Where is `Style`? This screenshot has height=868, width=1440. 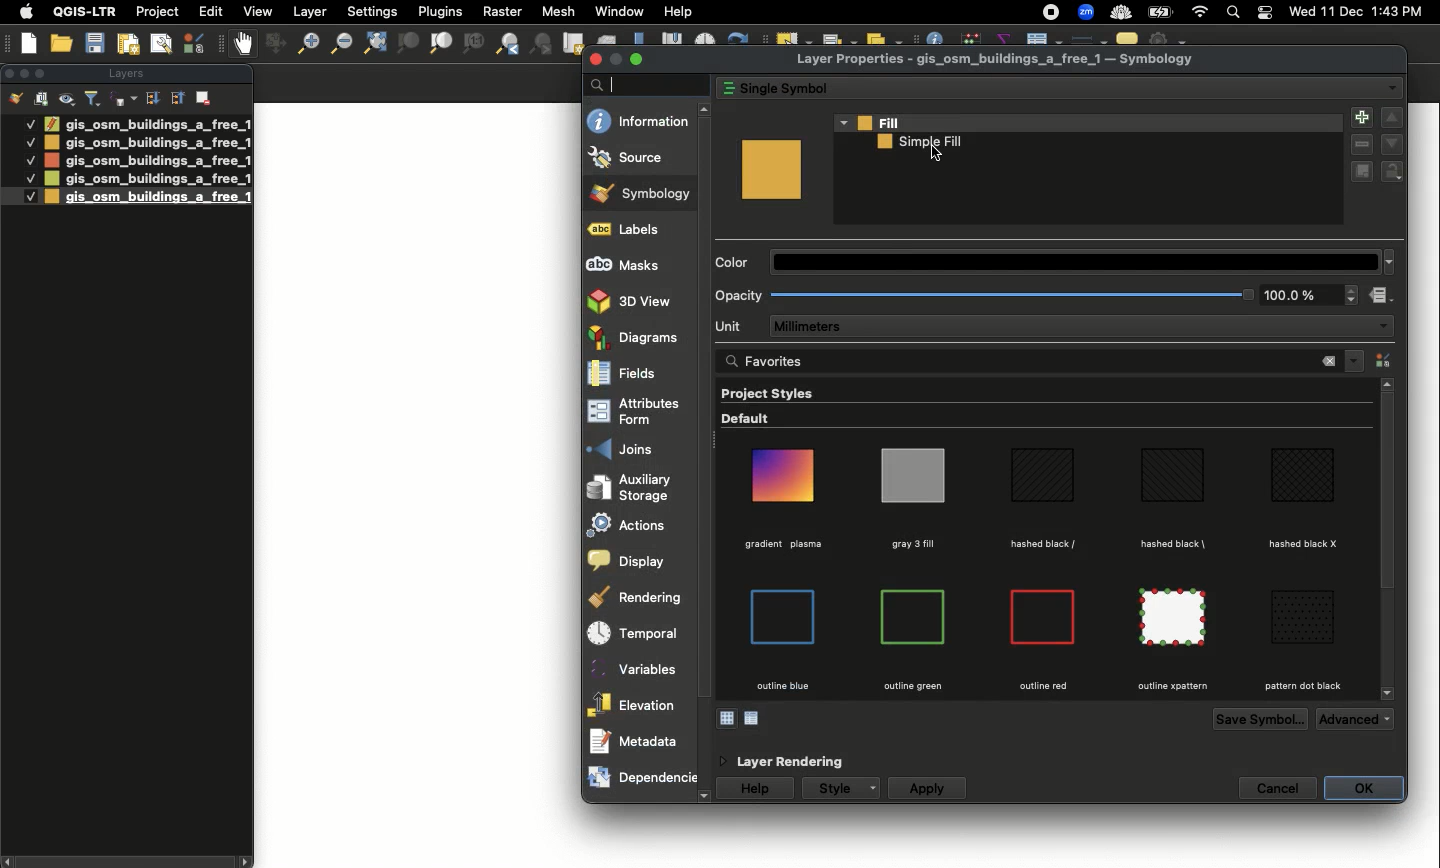 Style is located at coordinates (833, 788).